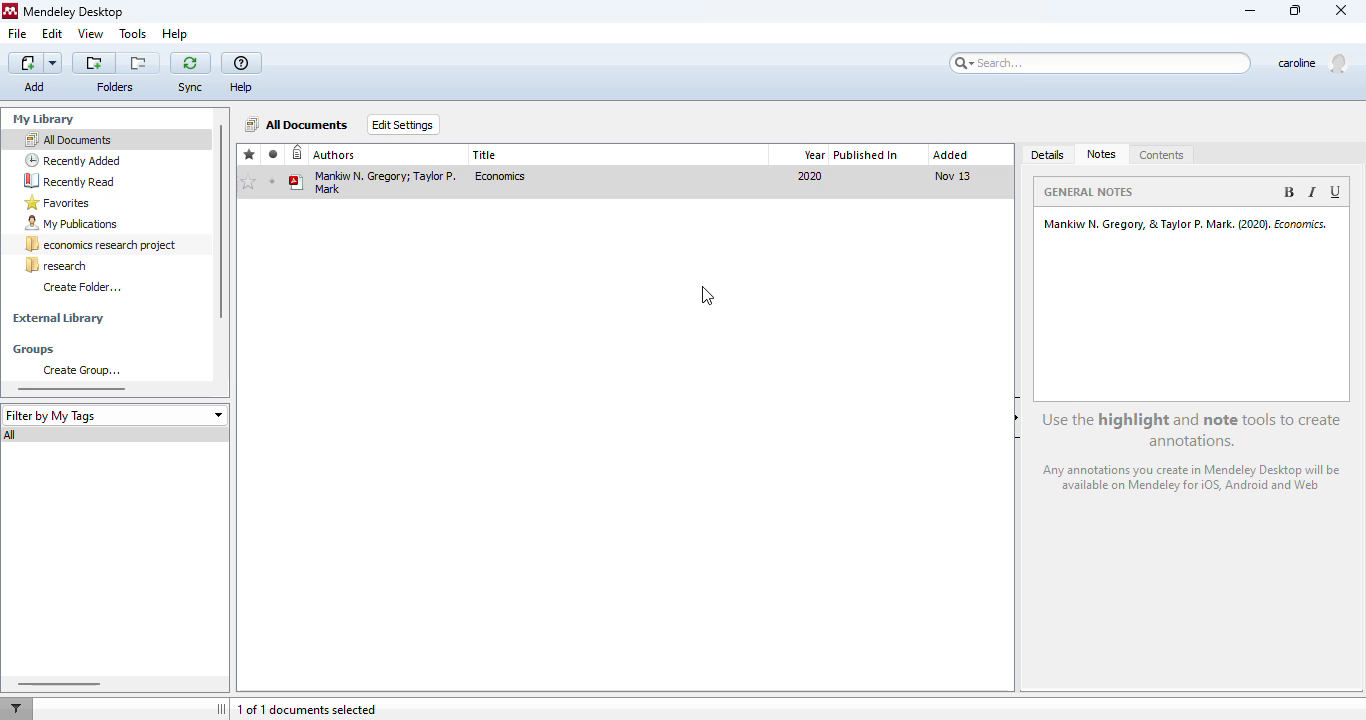 This screenshot has height=720, width=1366. Describe the element at coordinates (133, 35) in the screenshot. I see `tools` at that location.